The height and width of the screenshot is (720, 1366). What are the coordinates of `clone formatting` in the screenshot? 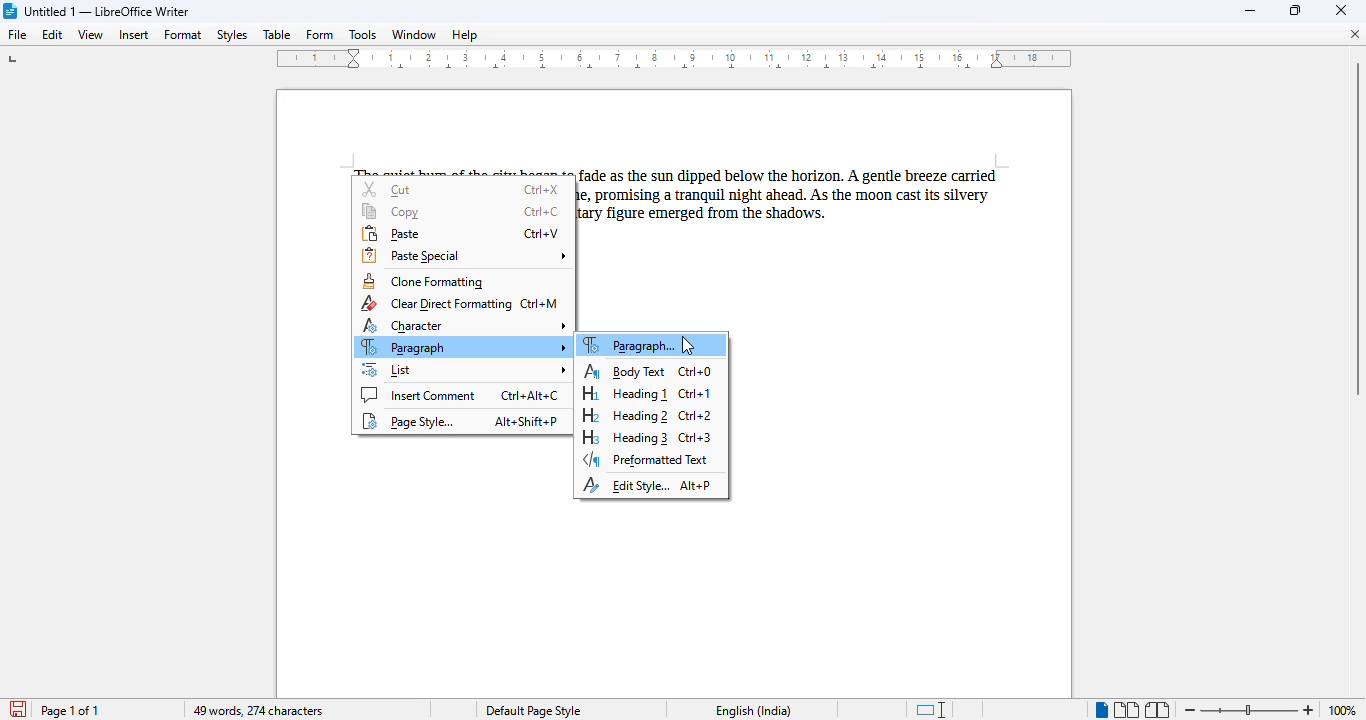 It's located at (426, 281).